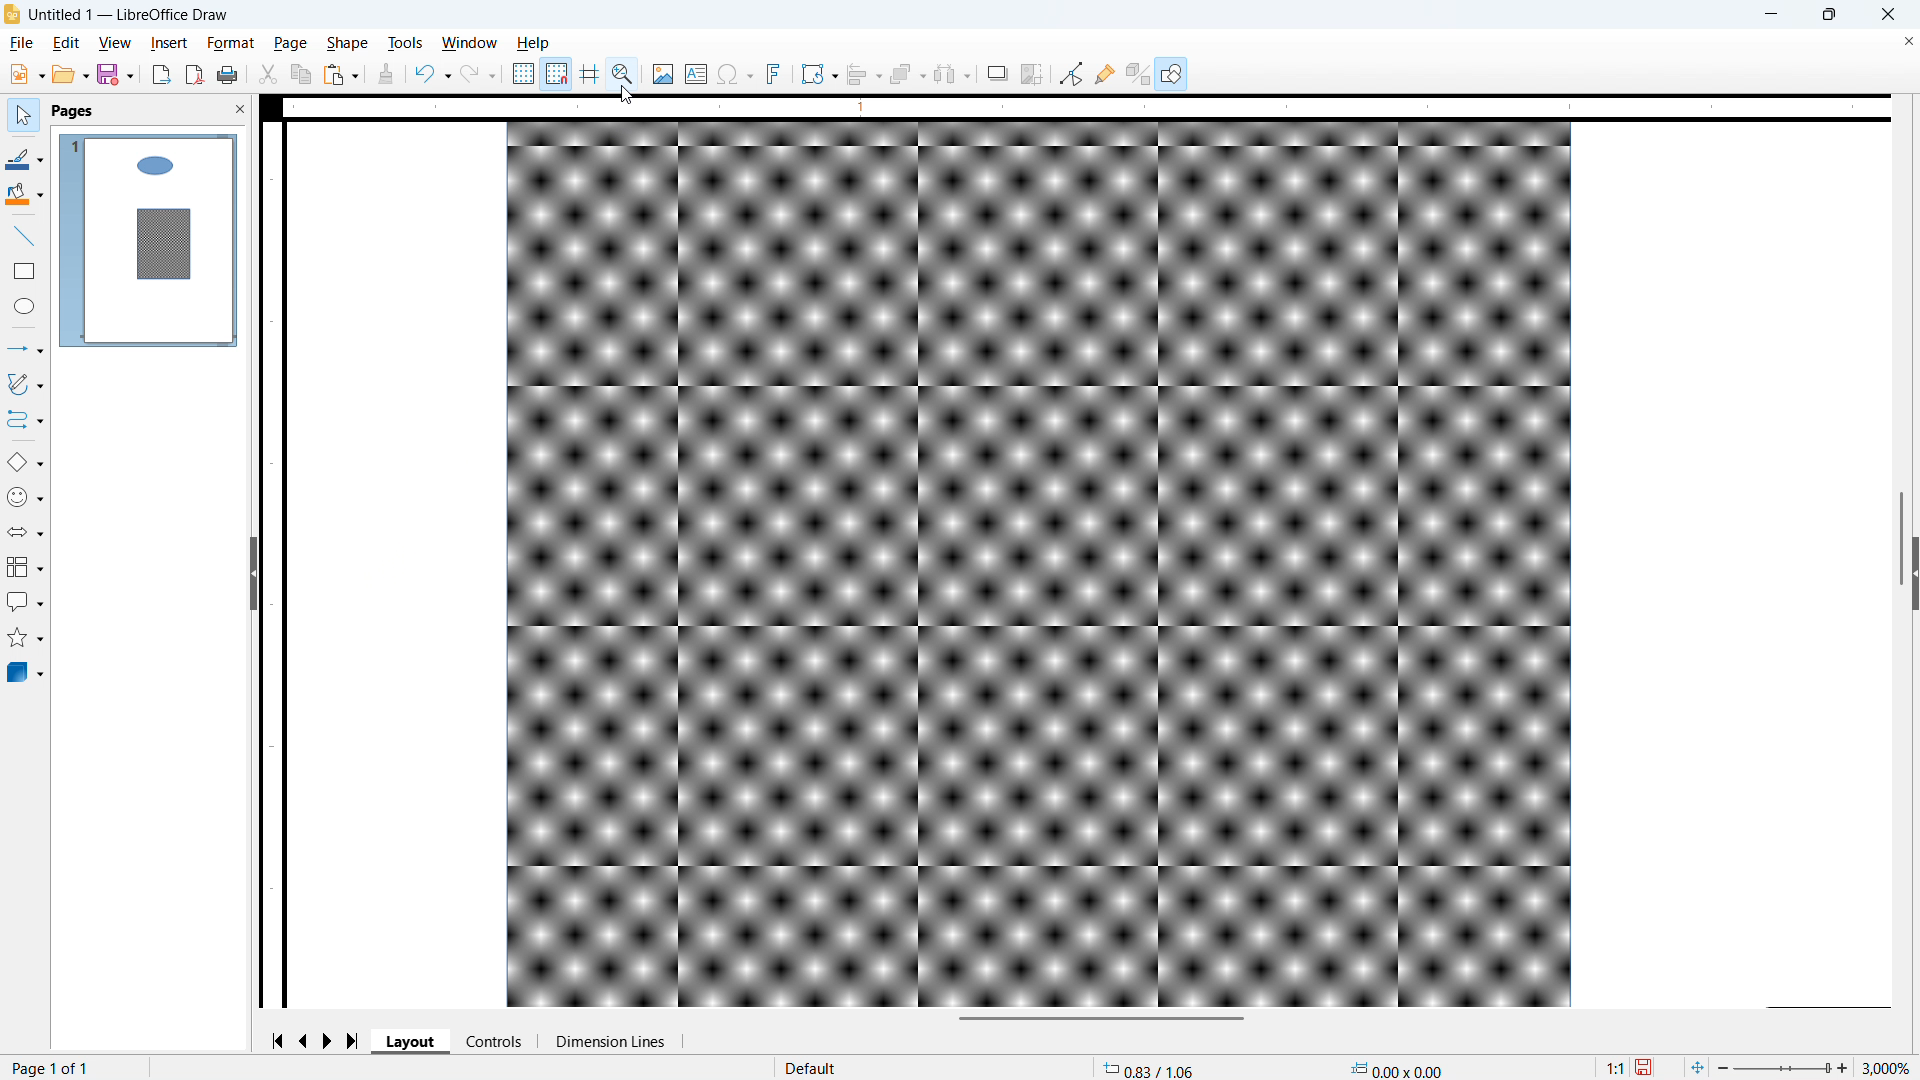 The height and width of the screenshot is (1080, 1920). Describe the element at coordinates (26, 348) in the screenshot. I see `Lines and arrows ` at that location.